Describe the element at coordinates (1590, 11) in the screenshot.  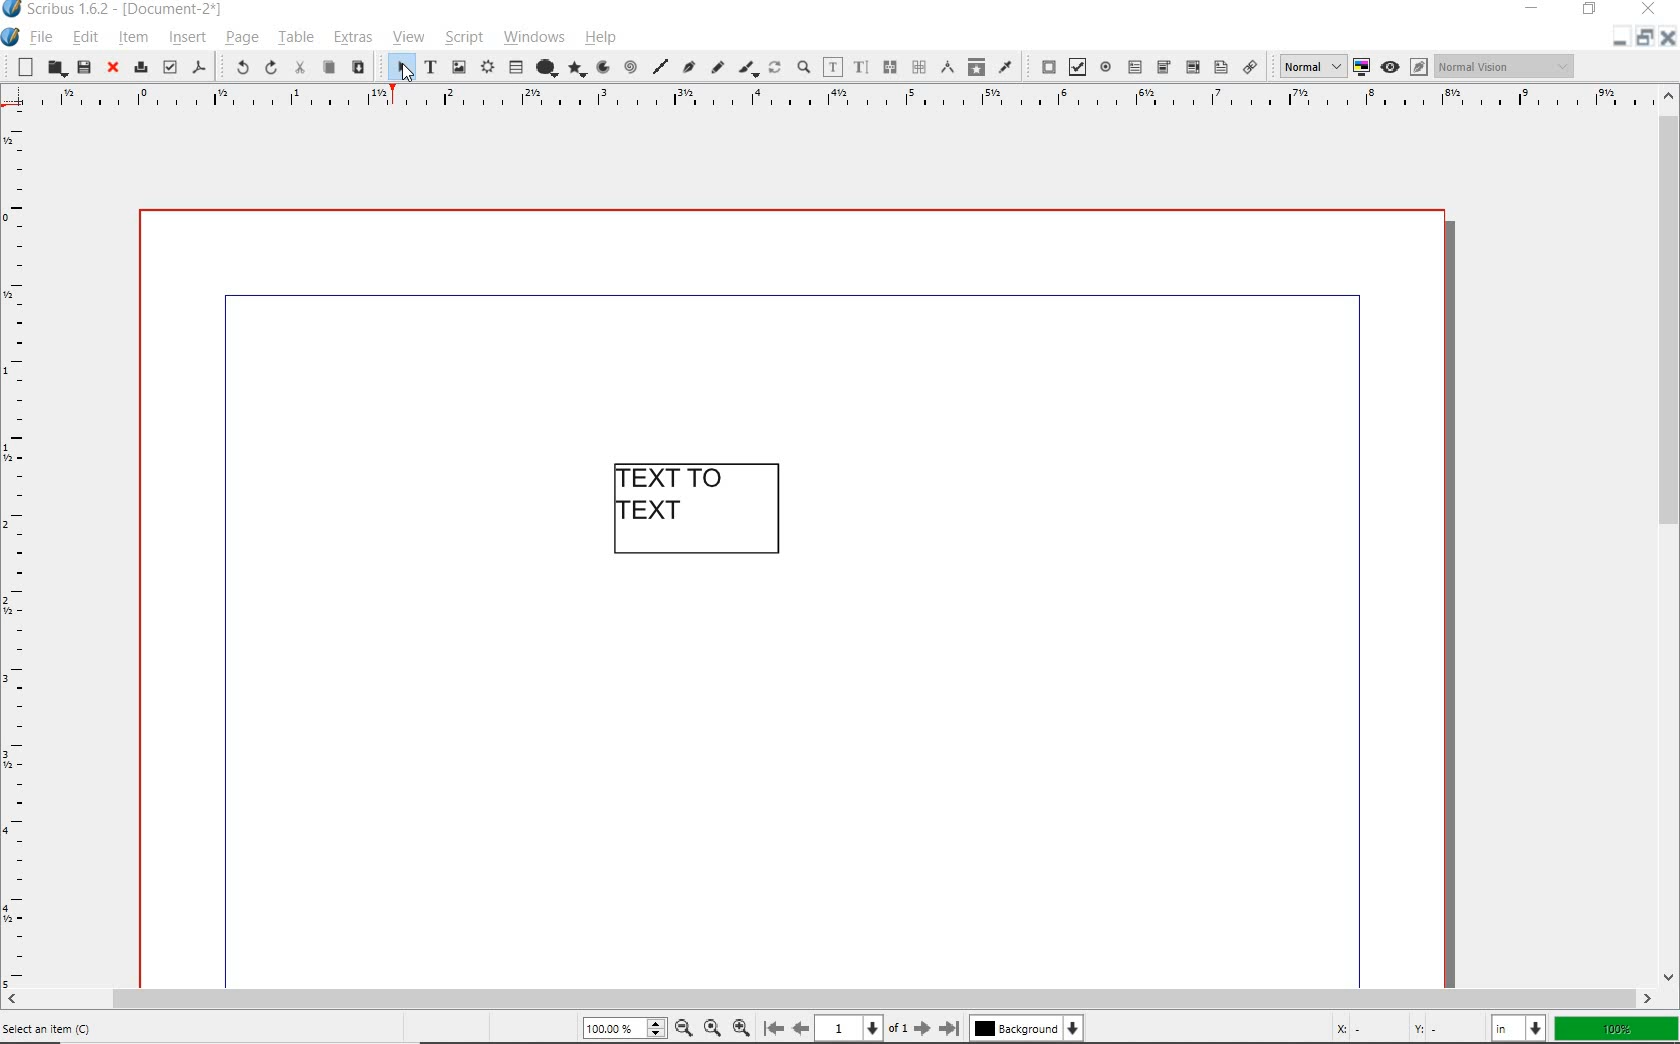
I see `restore` at that location.